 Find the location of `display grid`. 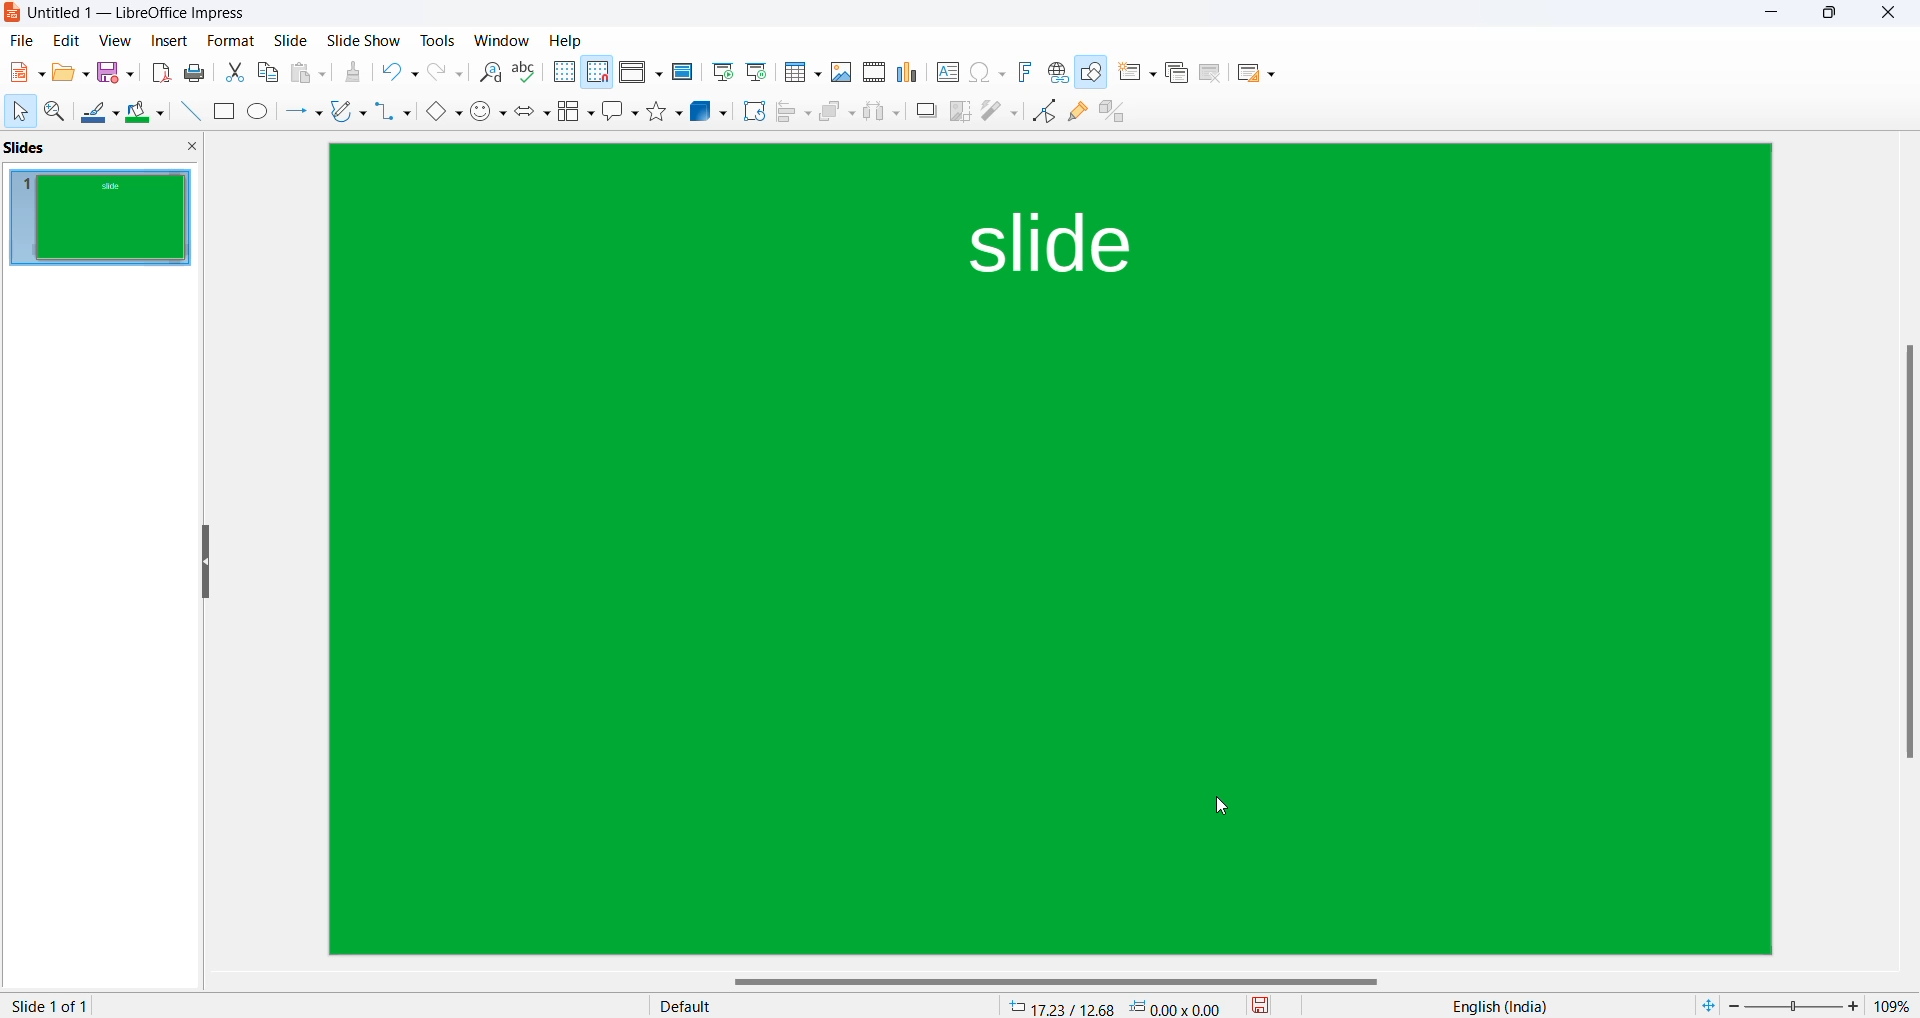

display grid is located at coordinates (563, 73).